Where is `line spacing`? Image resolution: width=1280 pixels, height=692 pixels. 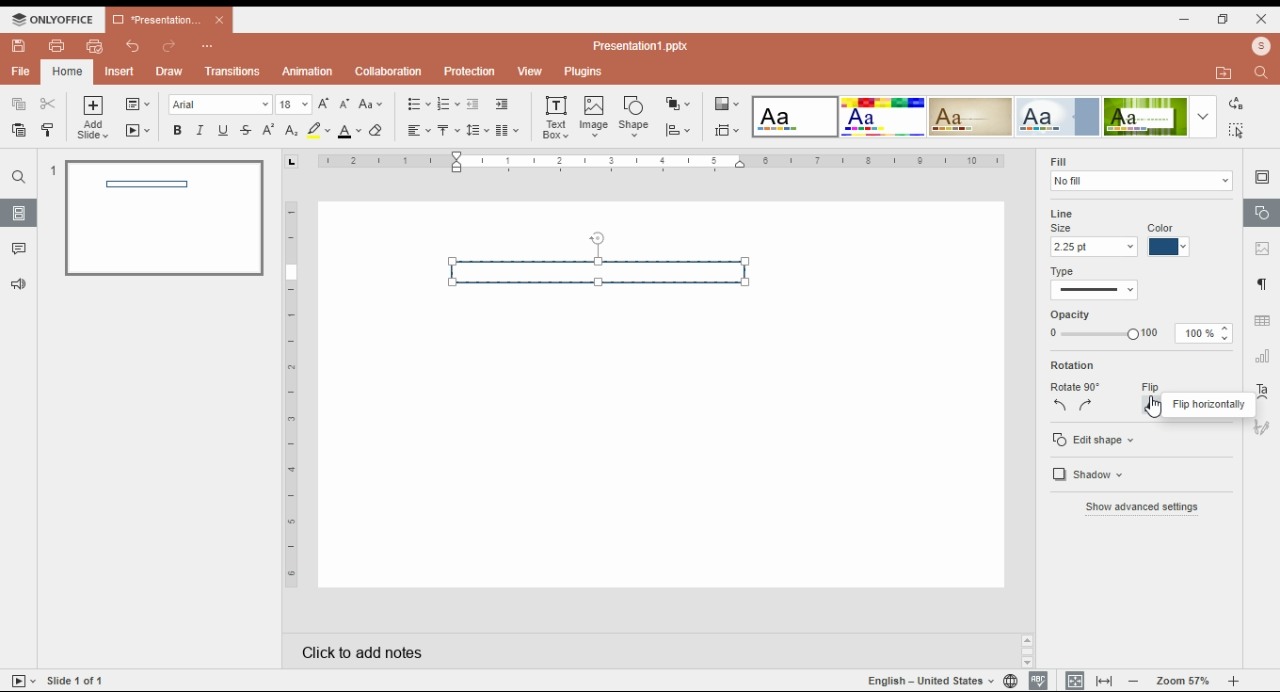 line spacing is located at coordinates (479, 130).